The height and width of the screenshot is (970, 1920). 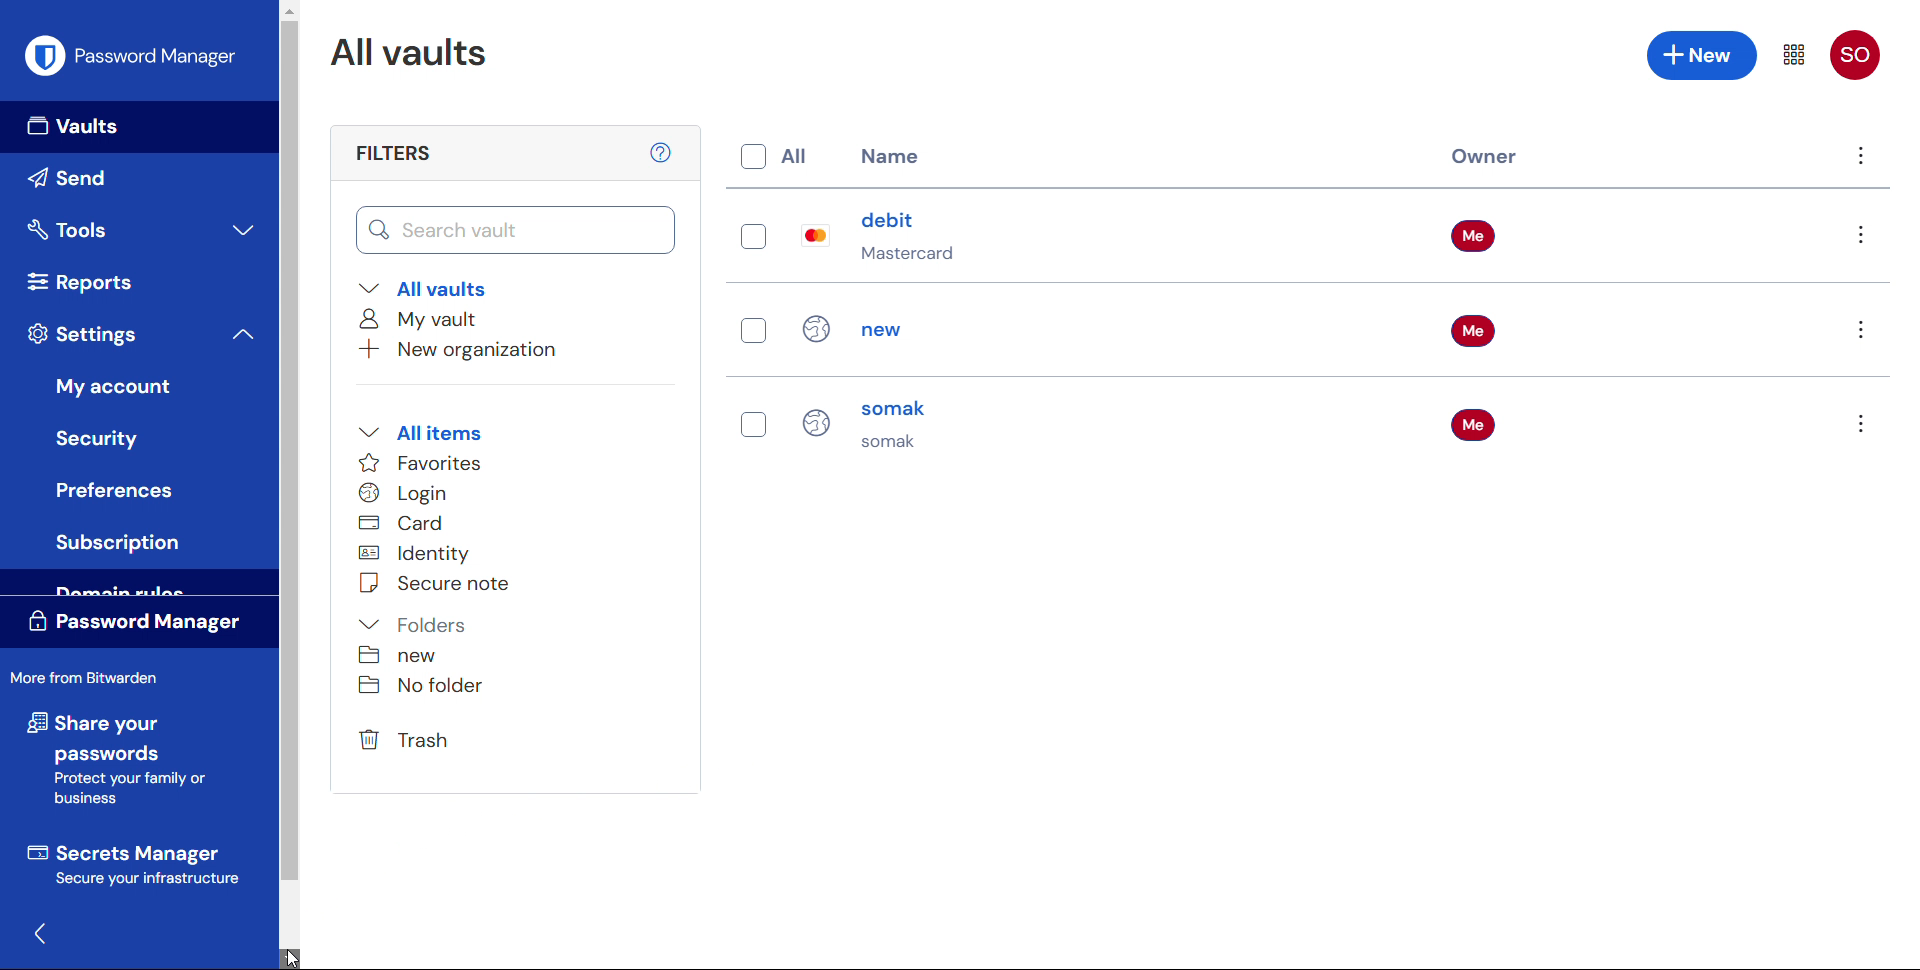 What do you see at coordinates (405, 522) in the screenshot?
I see `card ` at bounding box center [405, 522].